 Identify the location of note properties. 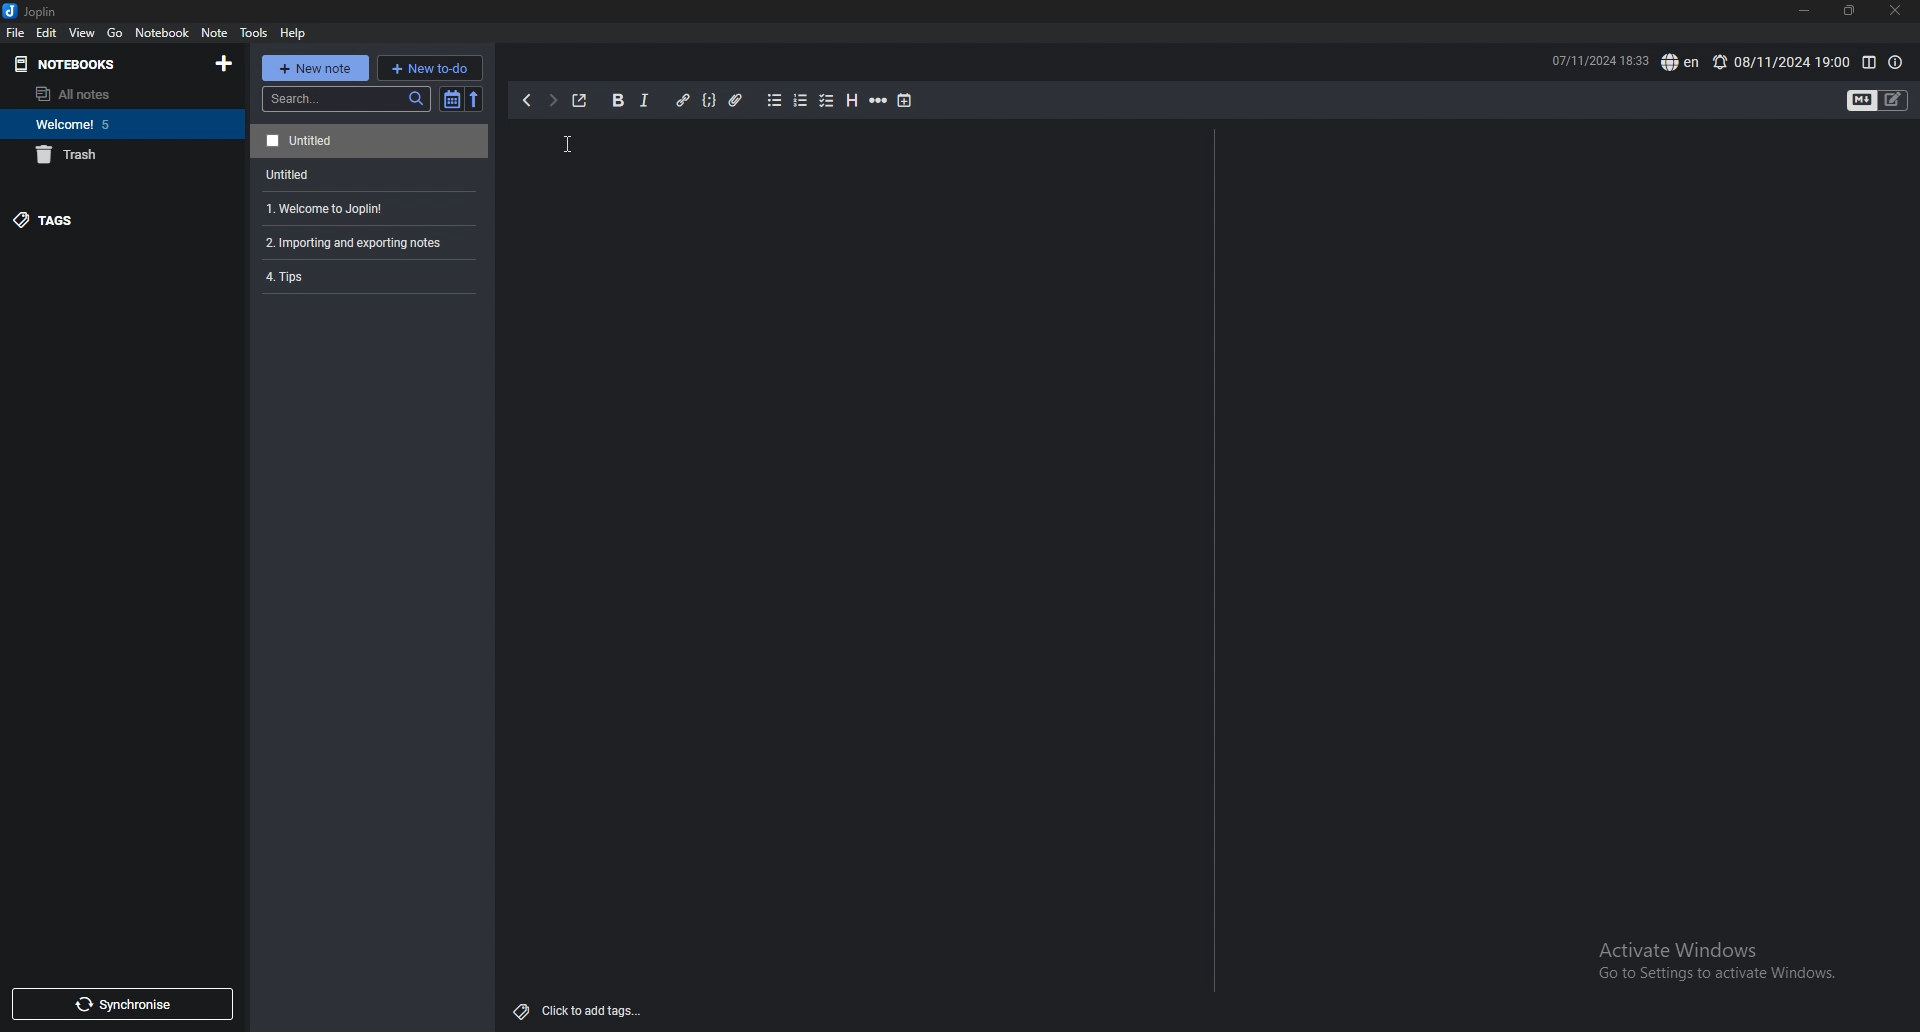
(1895, 63).